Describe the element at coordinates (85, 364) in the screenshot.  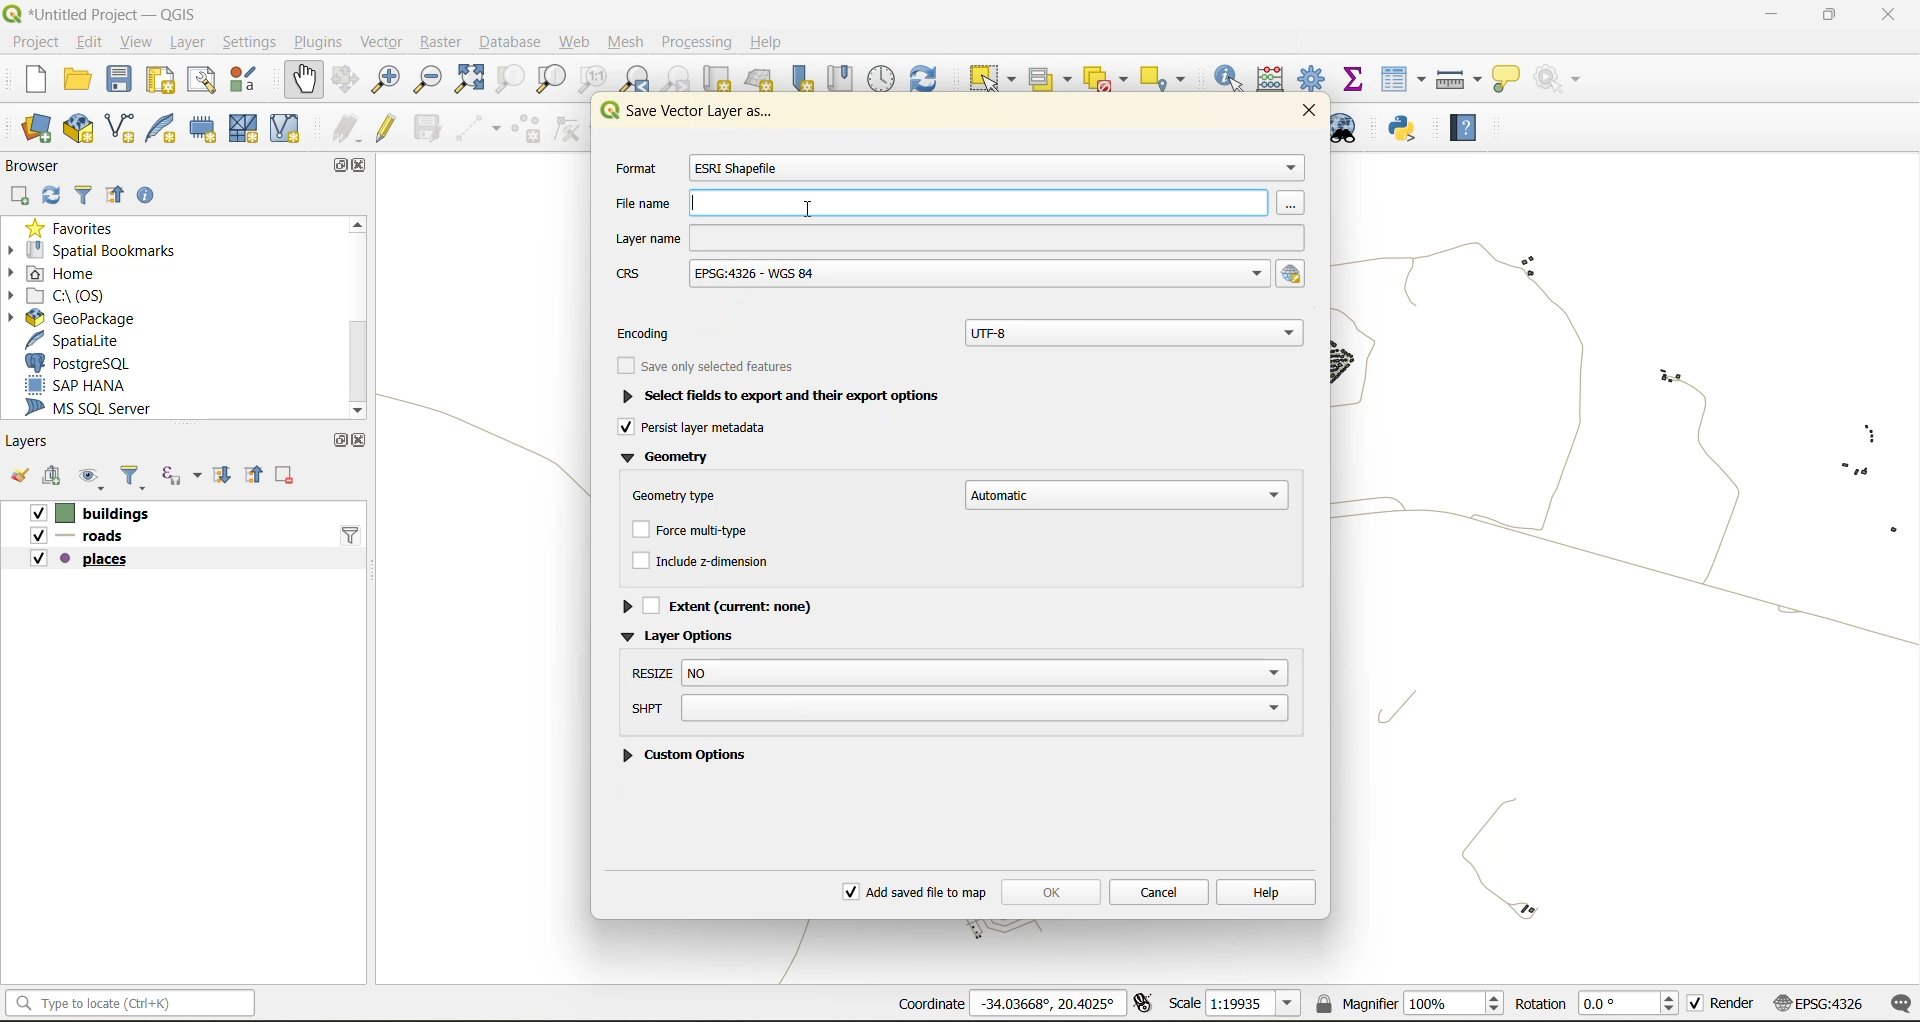
I see `postgresql` at that location.